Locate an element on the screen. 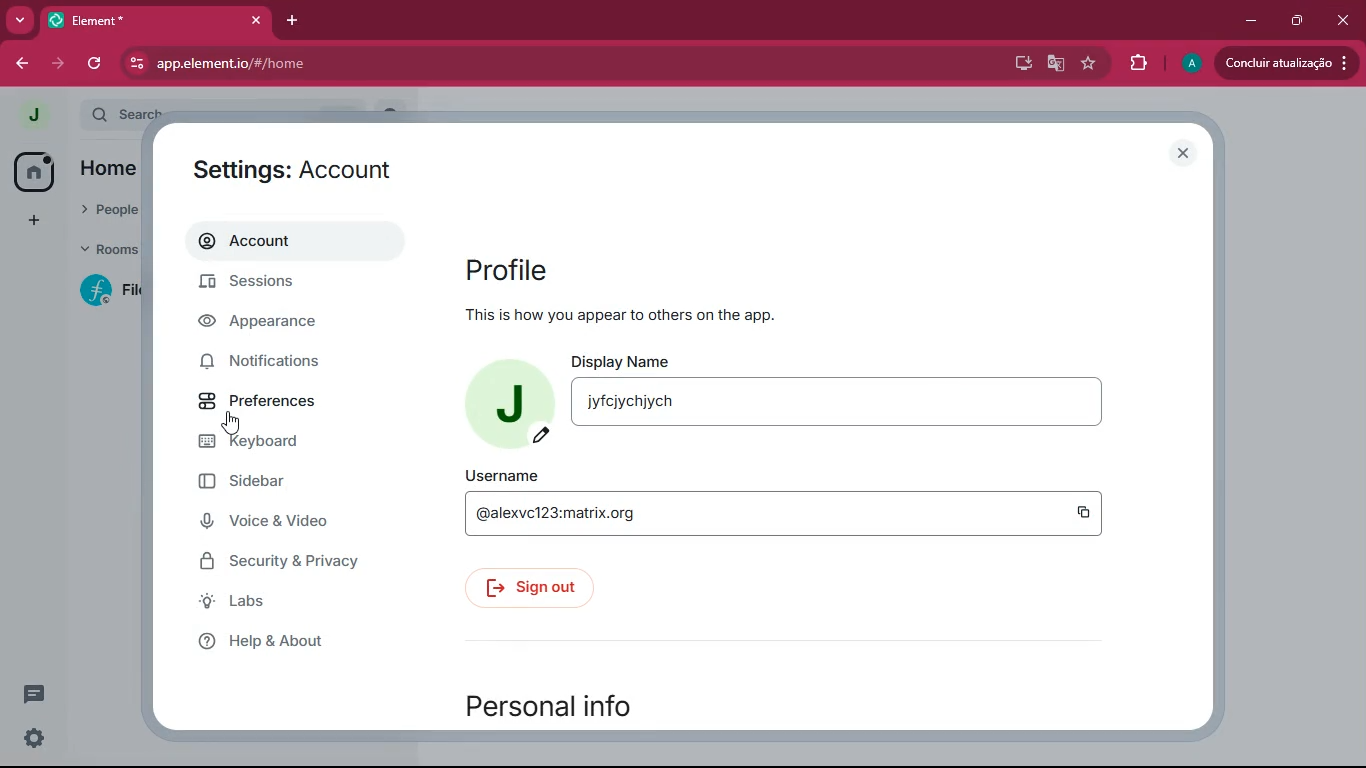 The height and width of the screenshot is (768, 1366). close is located at coordinates (1183, 153).